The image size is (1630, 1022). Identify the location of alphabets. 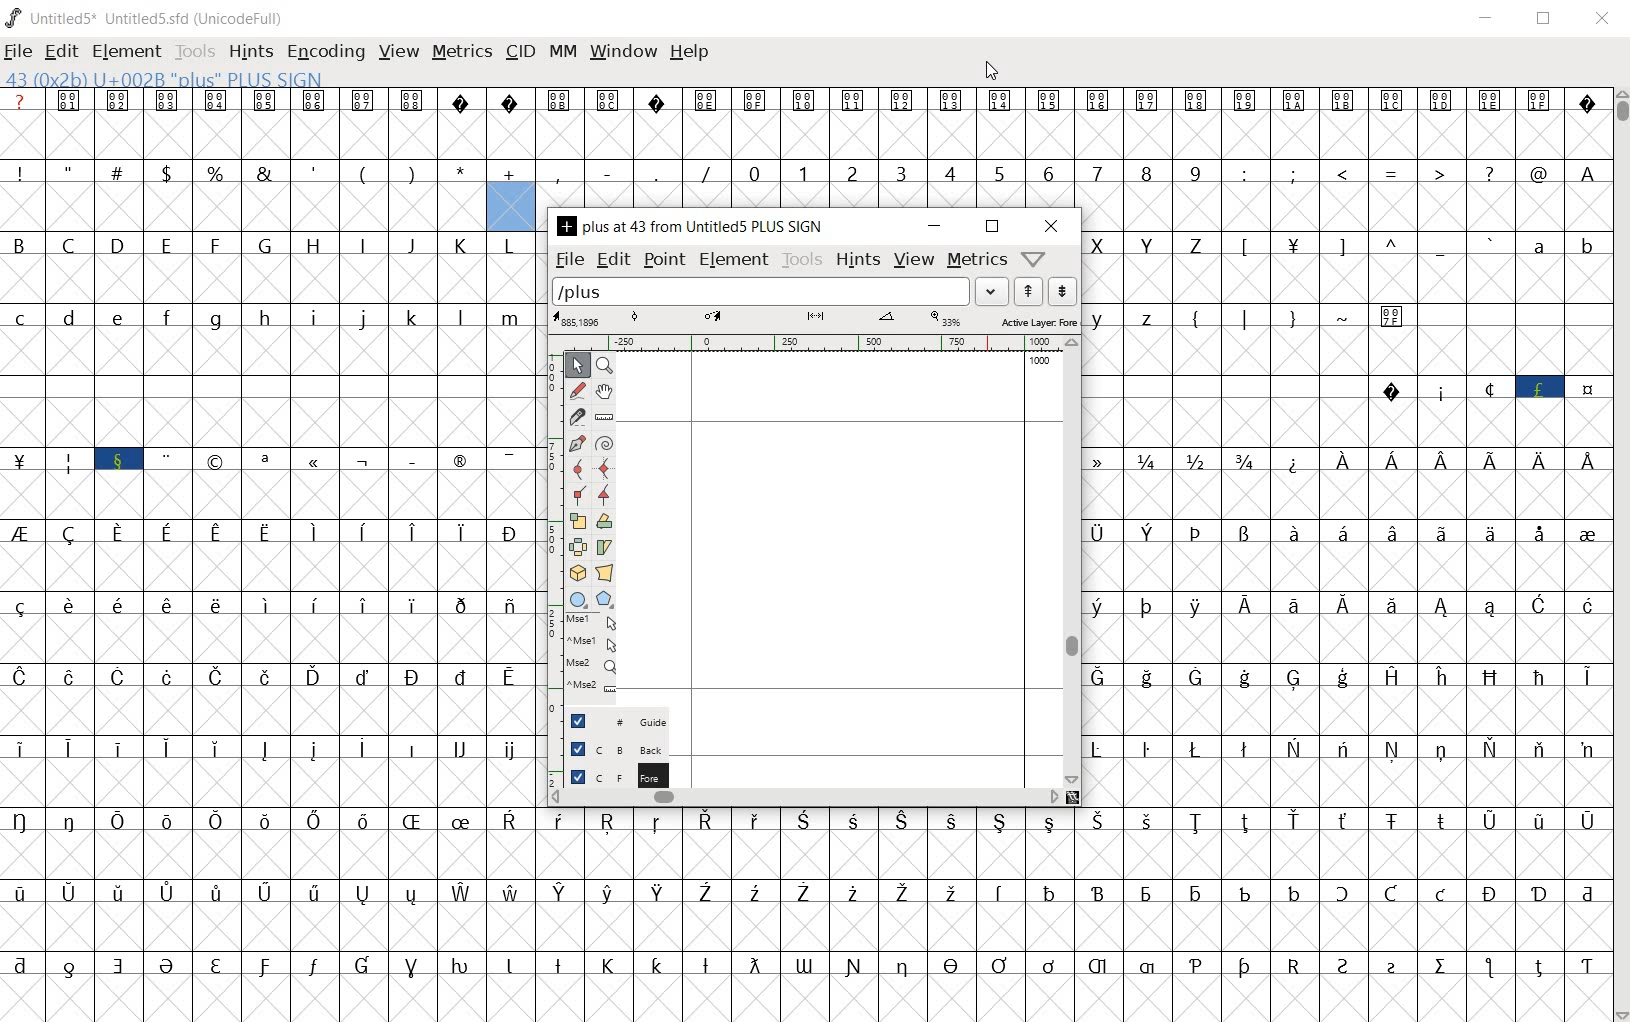
(267, 269).